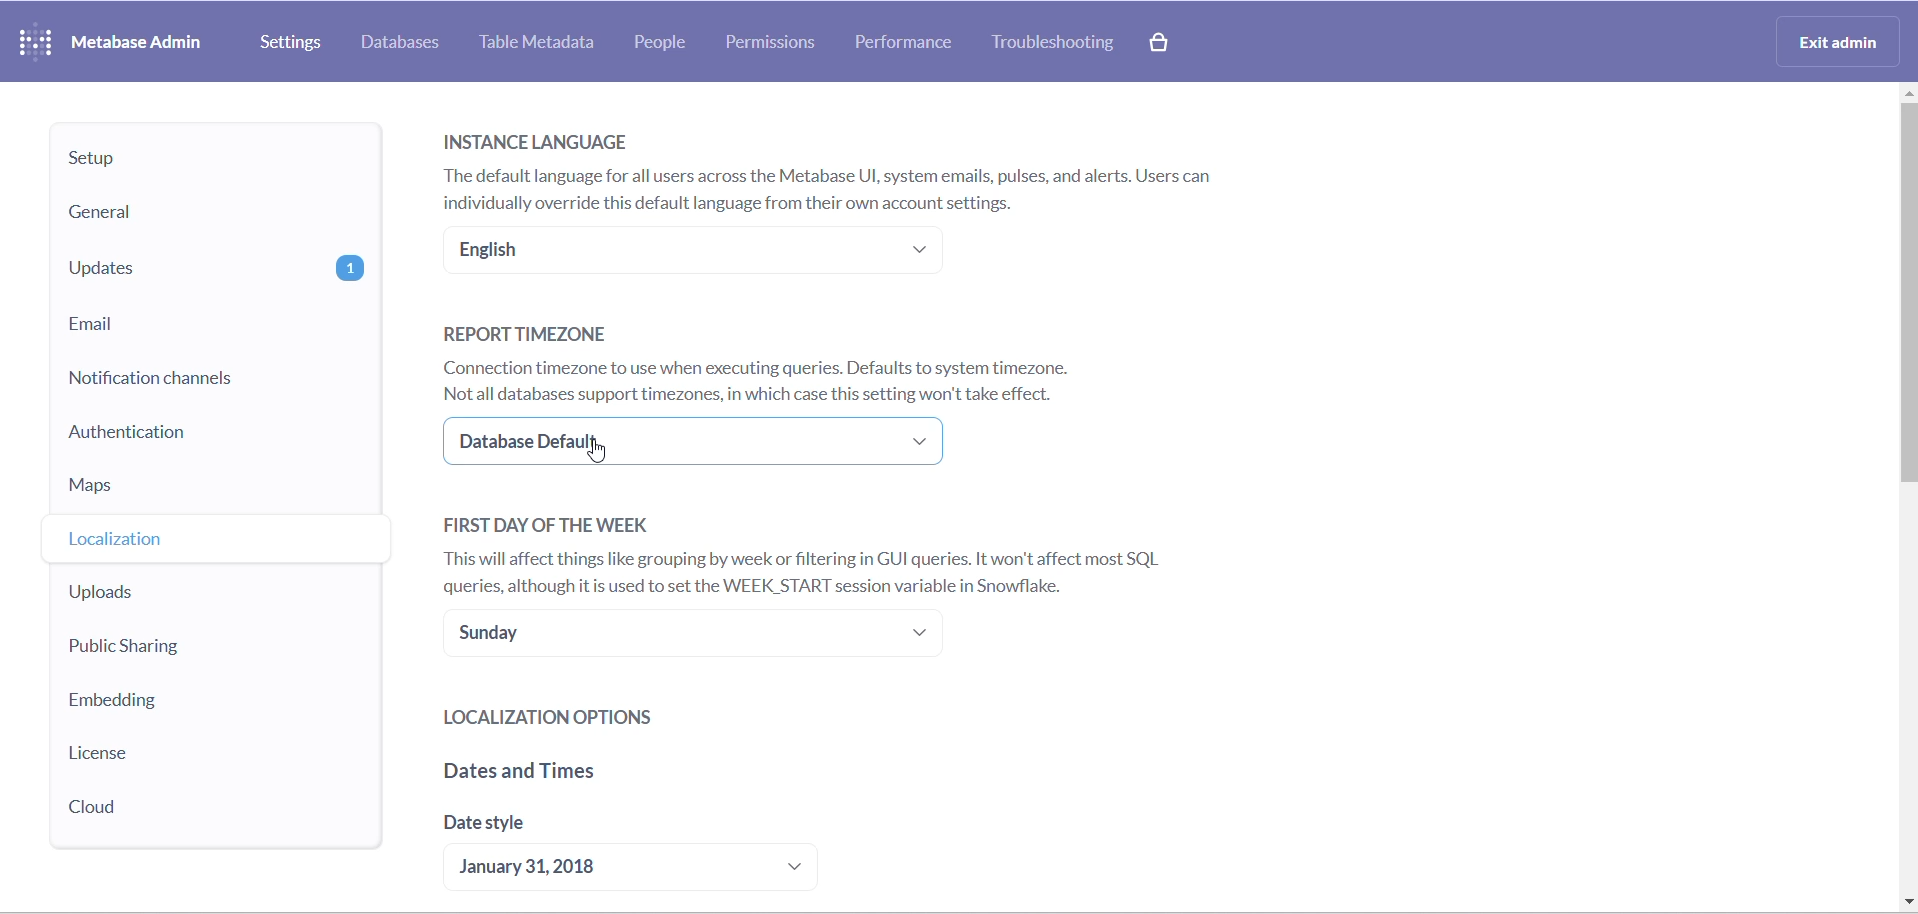 This screenshot has height=914, width=1918. I want to click on LOGO AND APPLICATION NAME, so click(110, 40).